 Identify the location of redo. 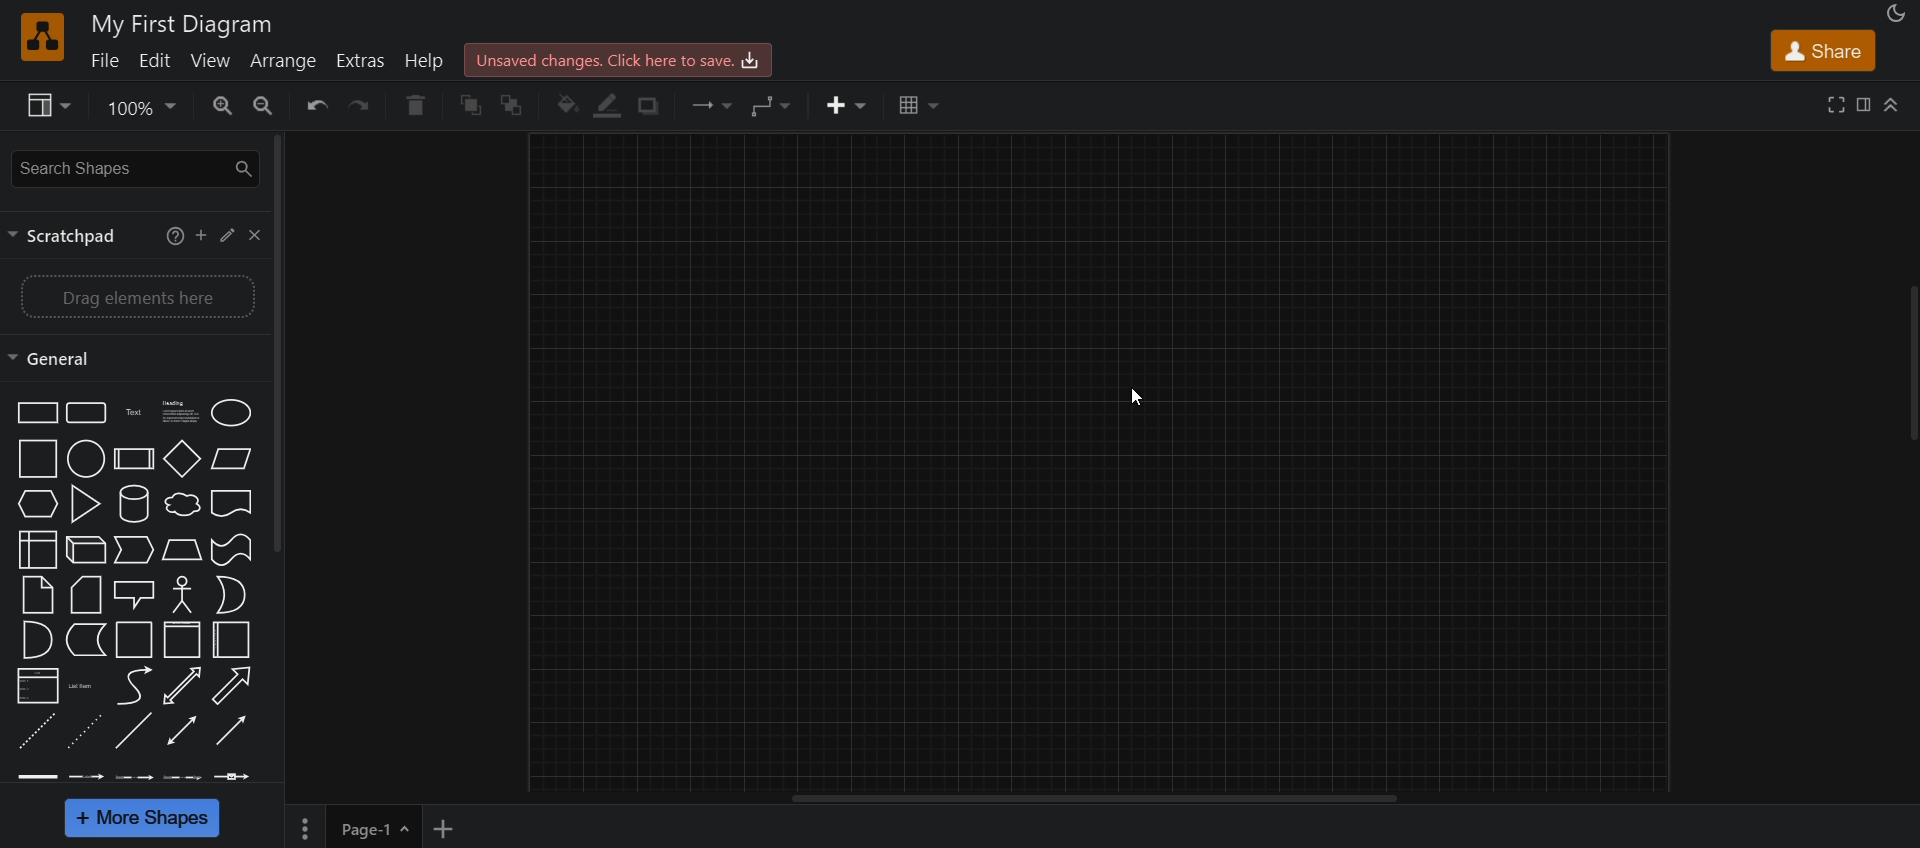
(362, 107).